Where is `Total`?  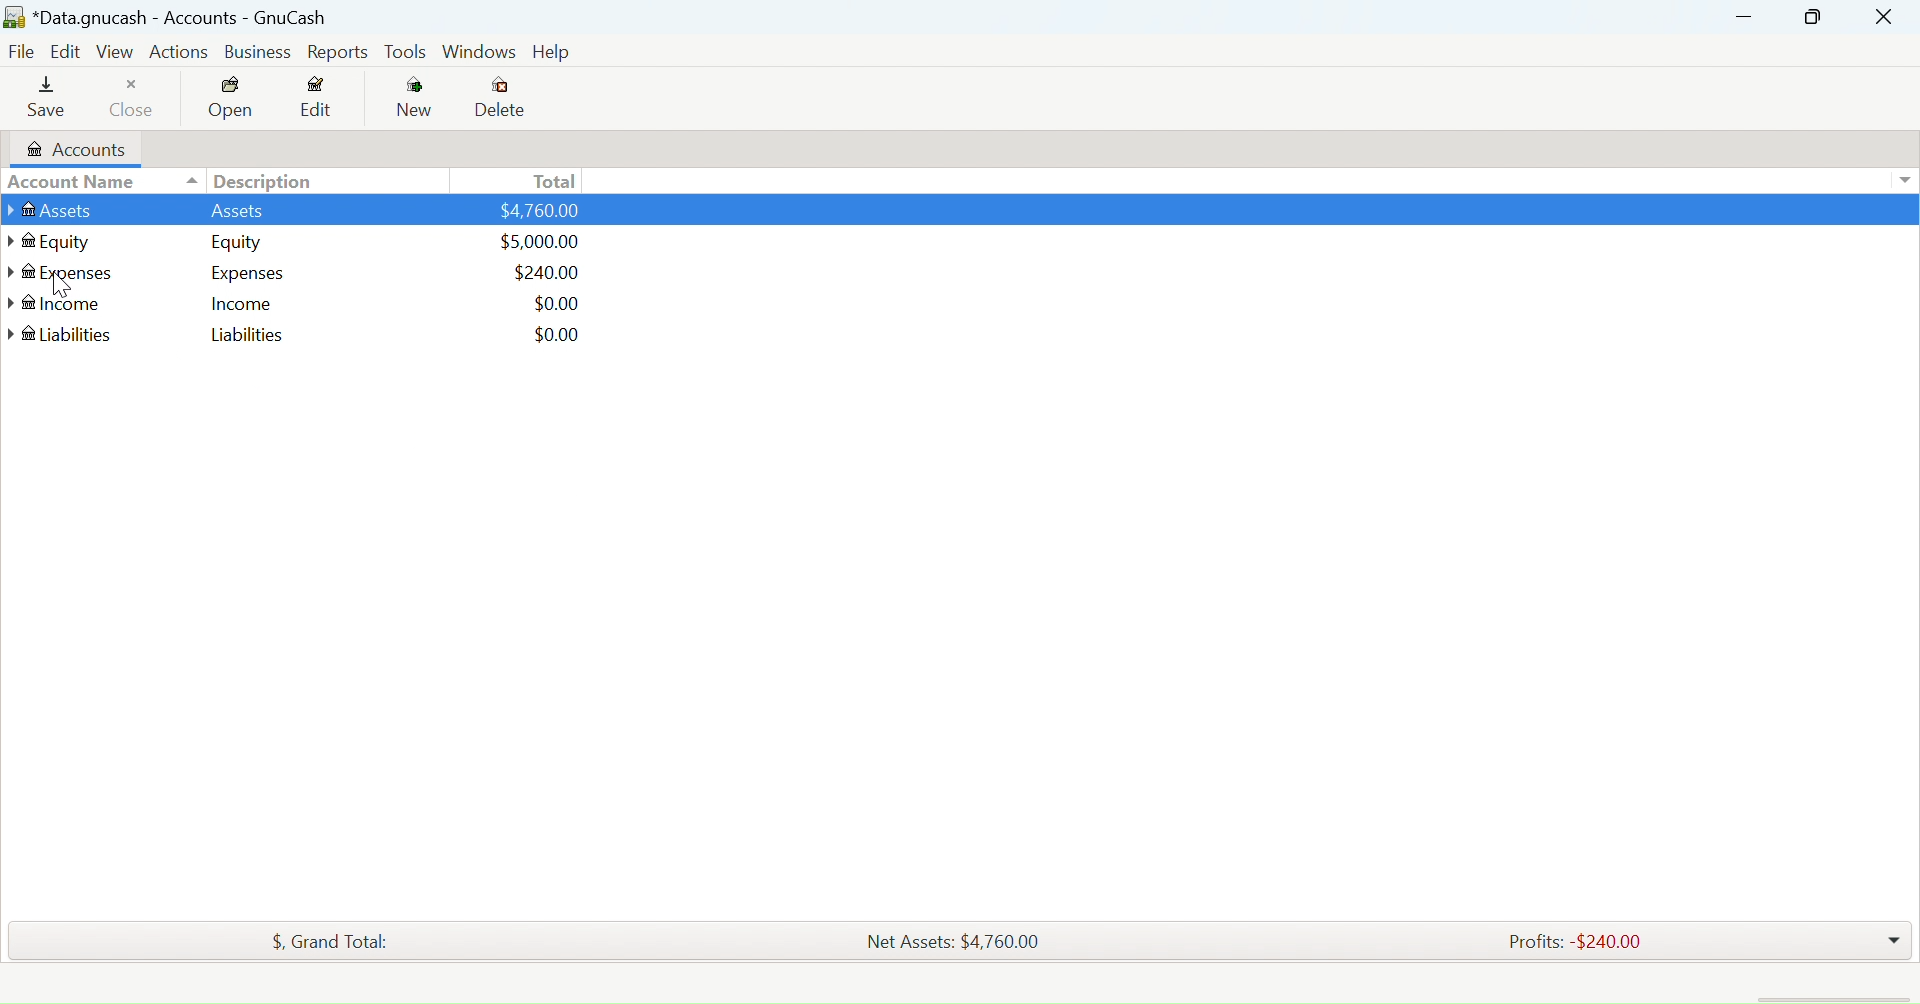
Total is located at coordinates (552, 181).